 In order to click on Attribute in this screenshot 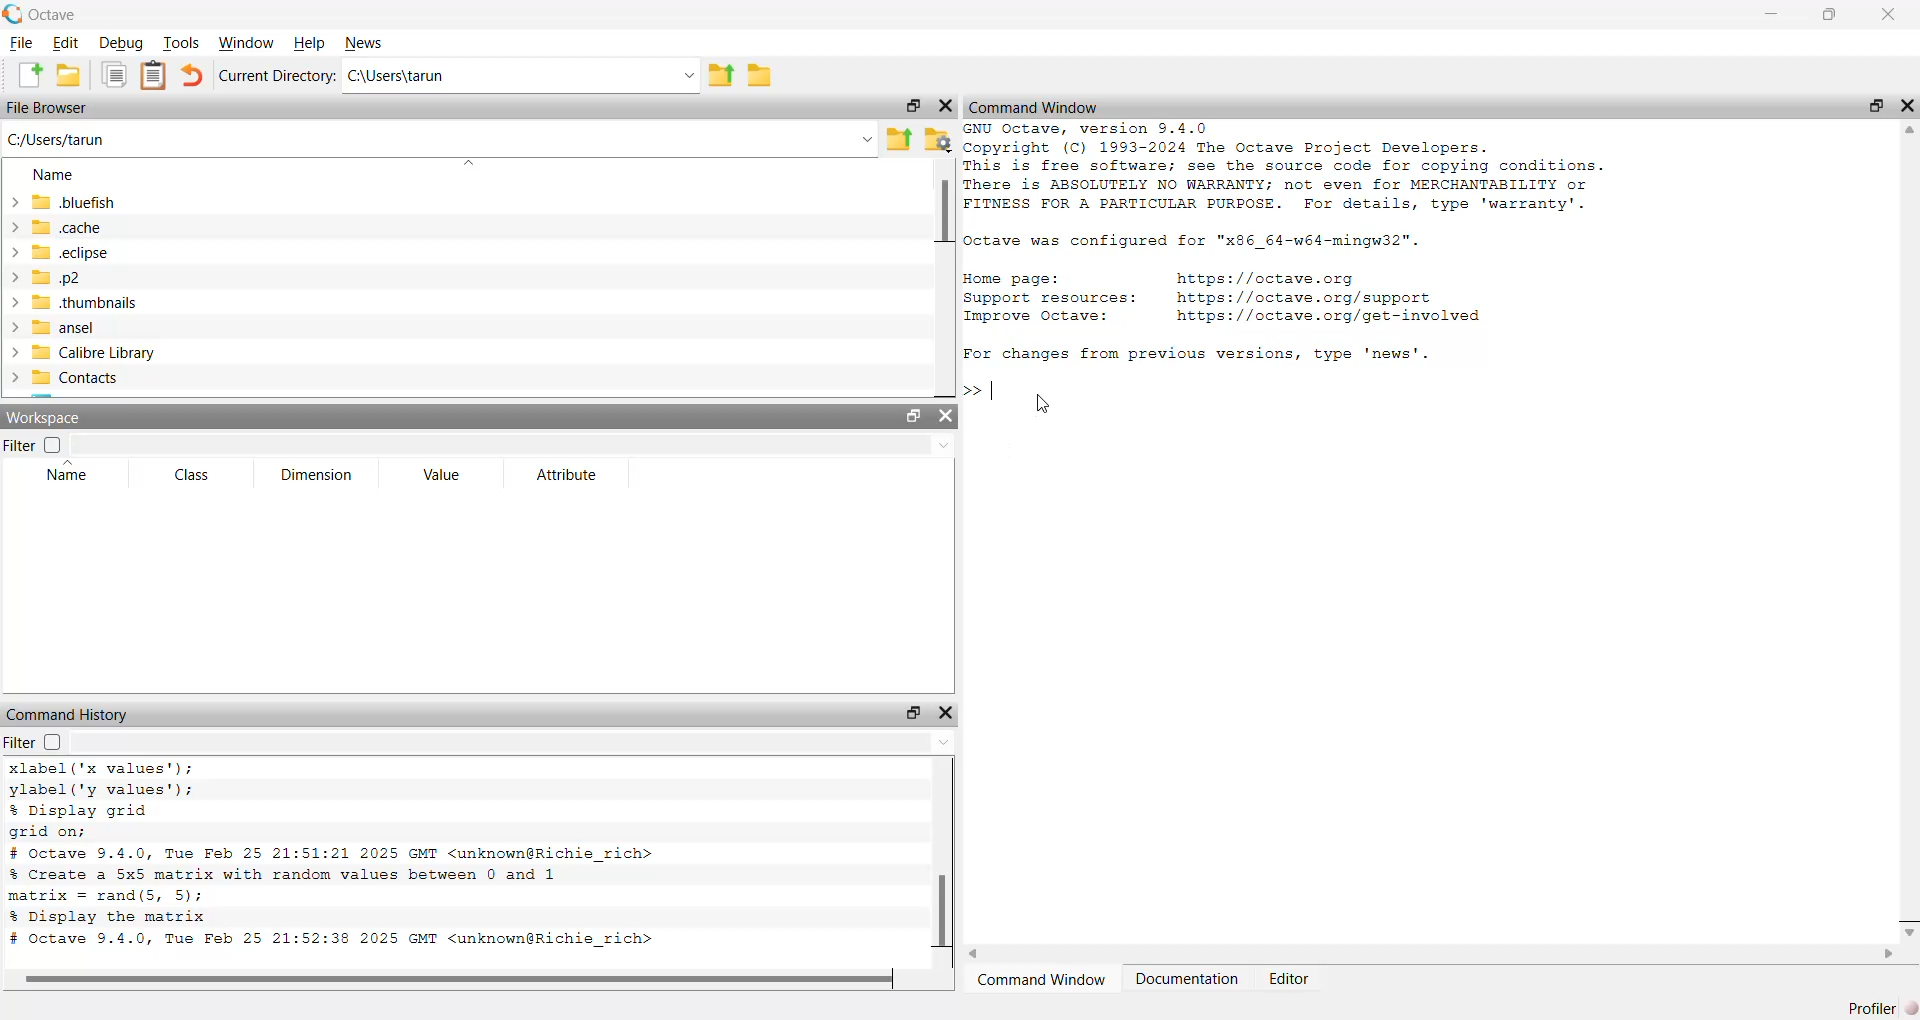, I will do `click(566, 474)`.